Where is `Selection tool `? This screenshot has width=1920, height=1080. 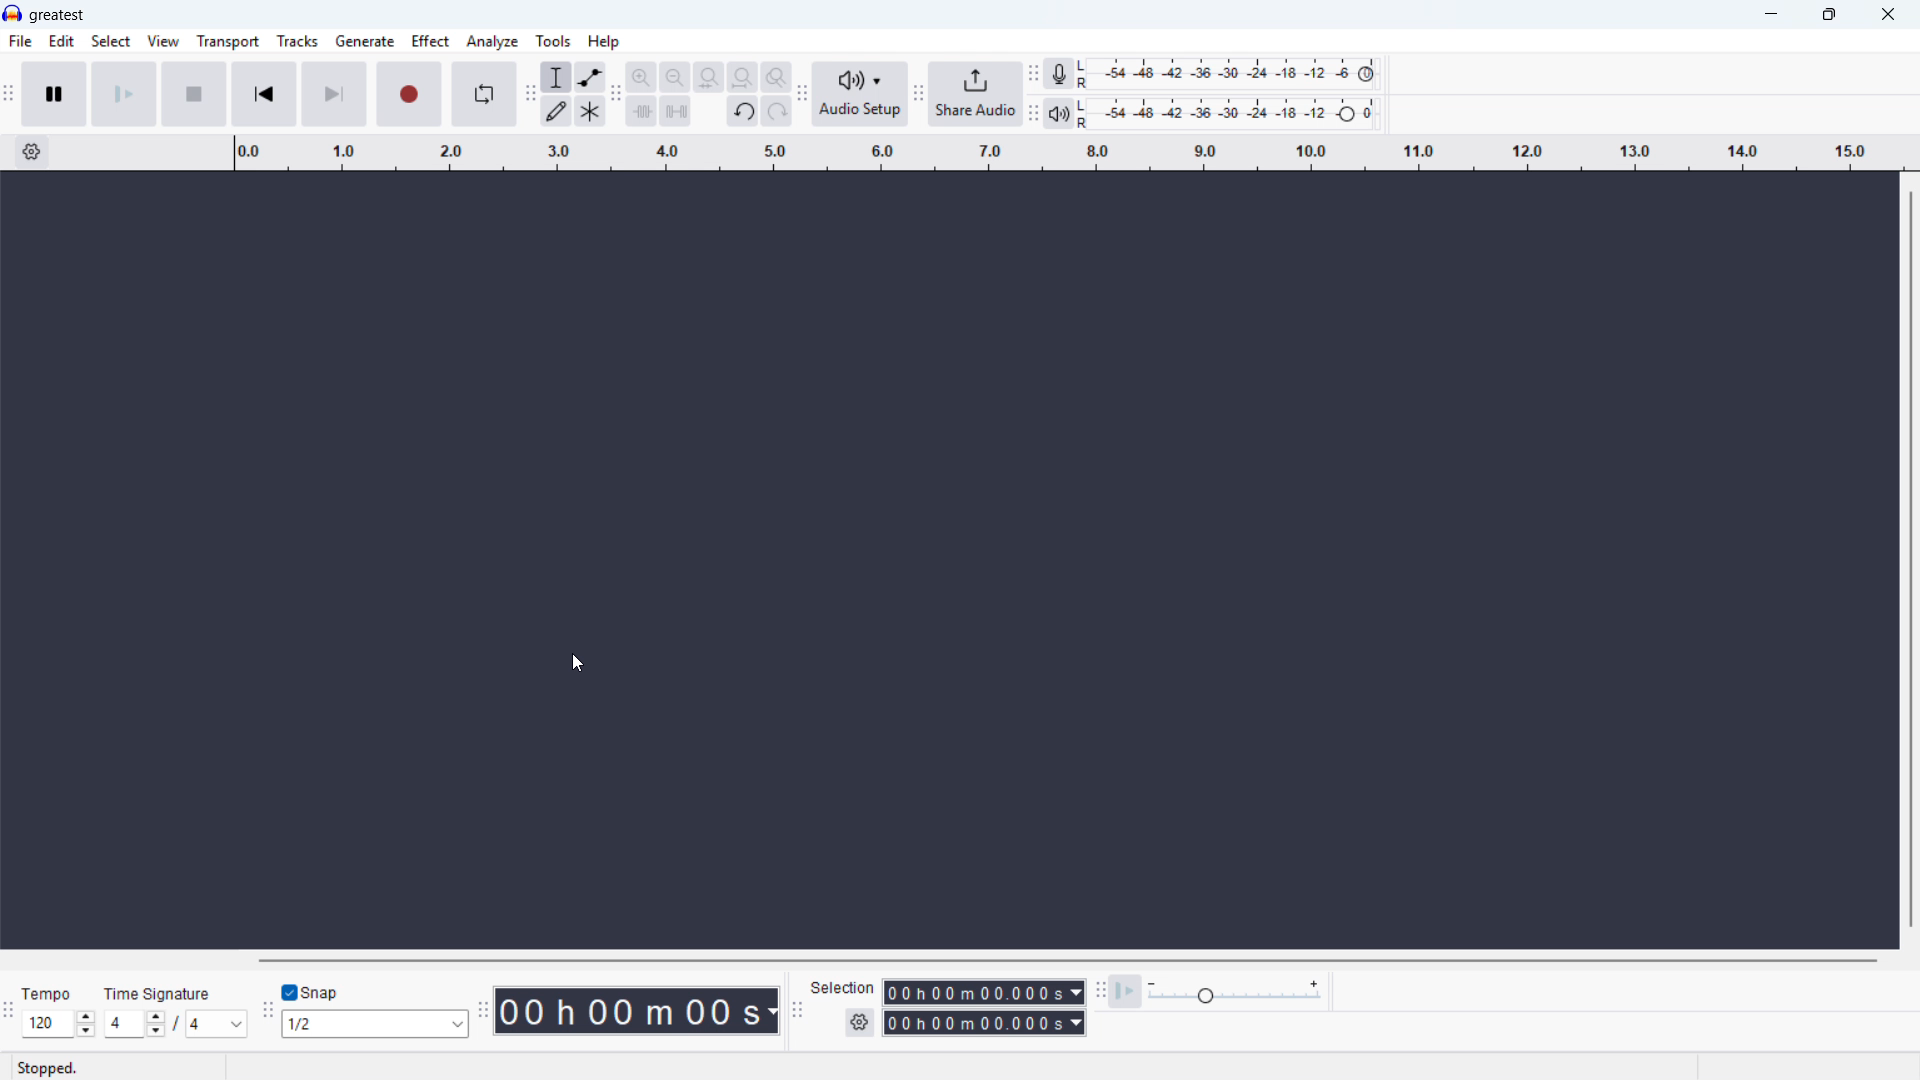 Selection tool  is located at coordinates (556, 77).